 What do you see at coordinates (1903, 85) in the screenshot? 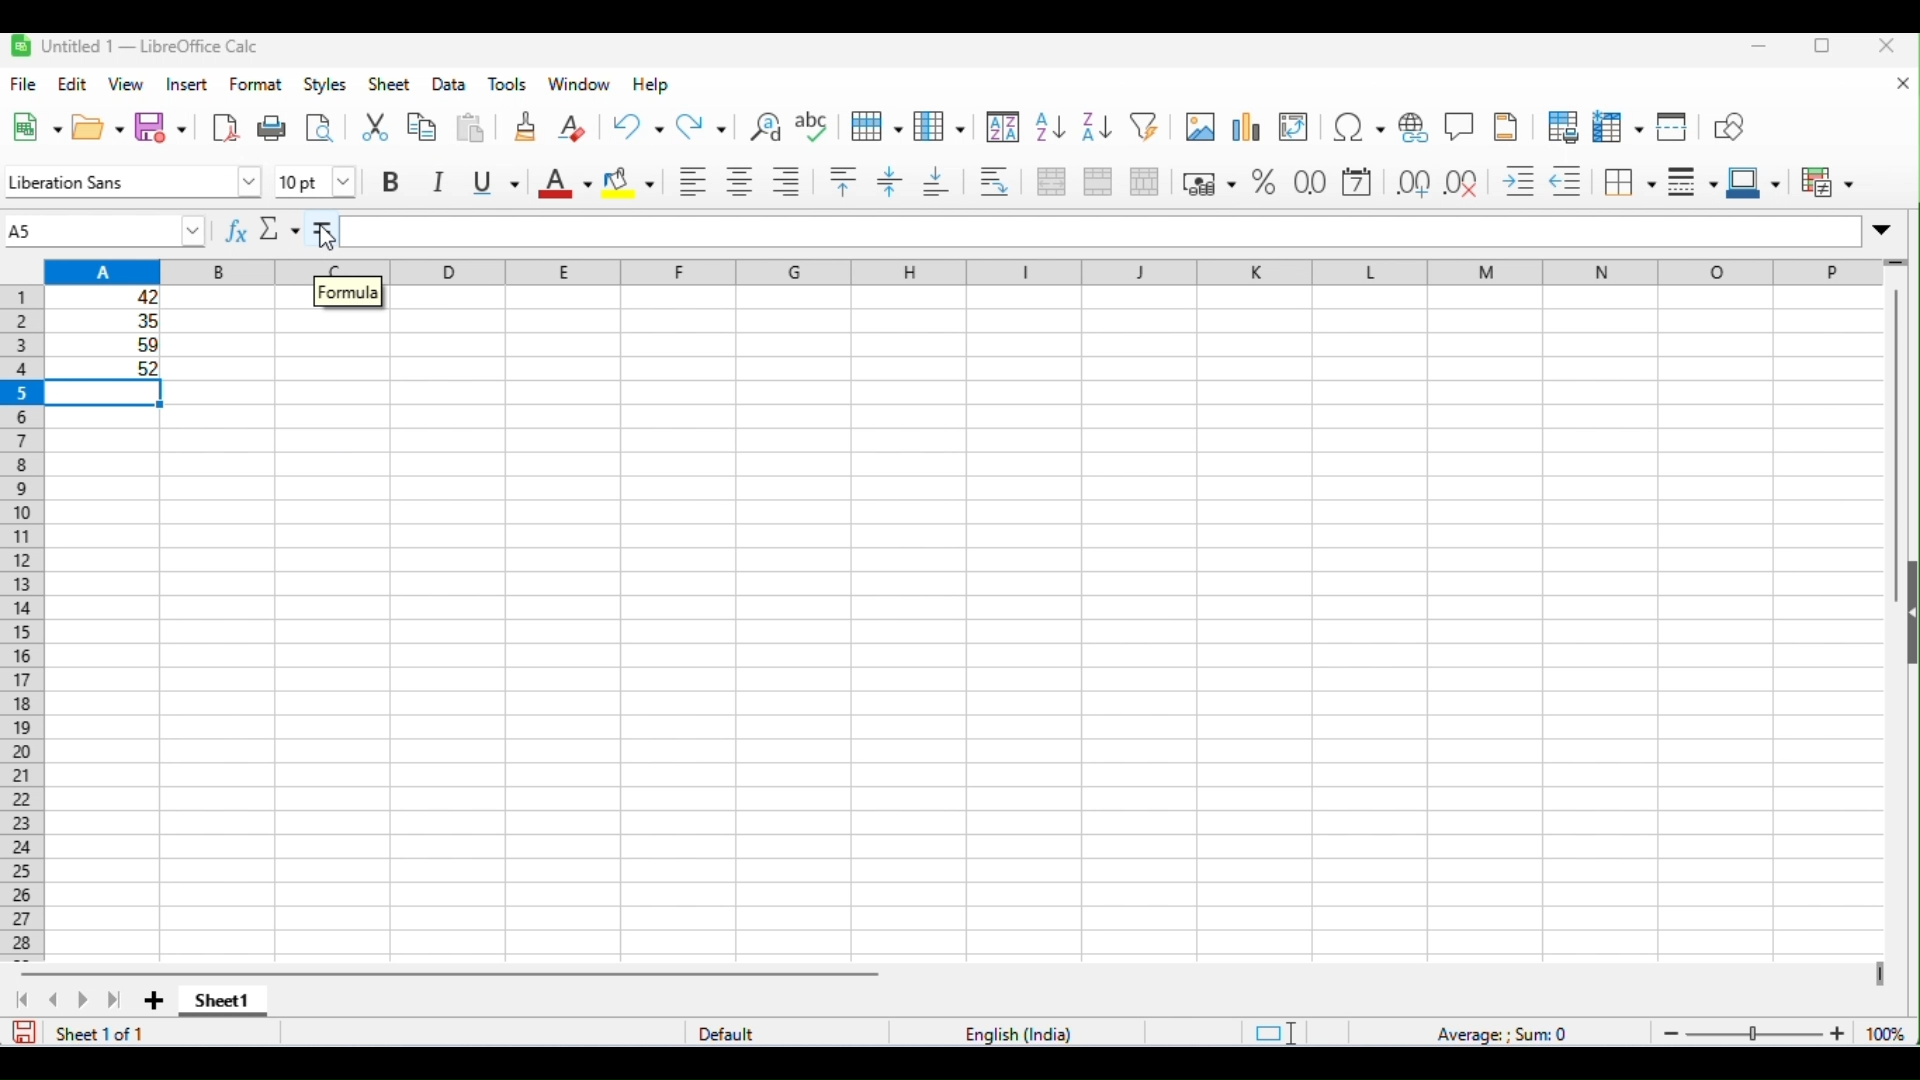
I see `close` at bounding box center [1903, 85].